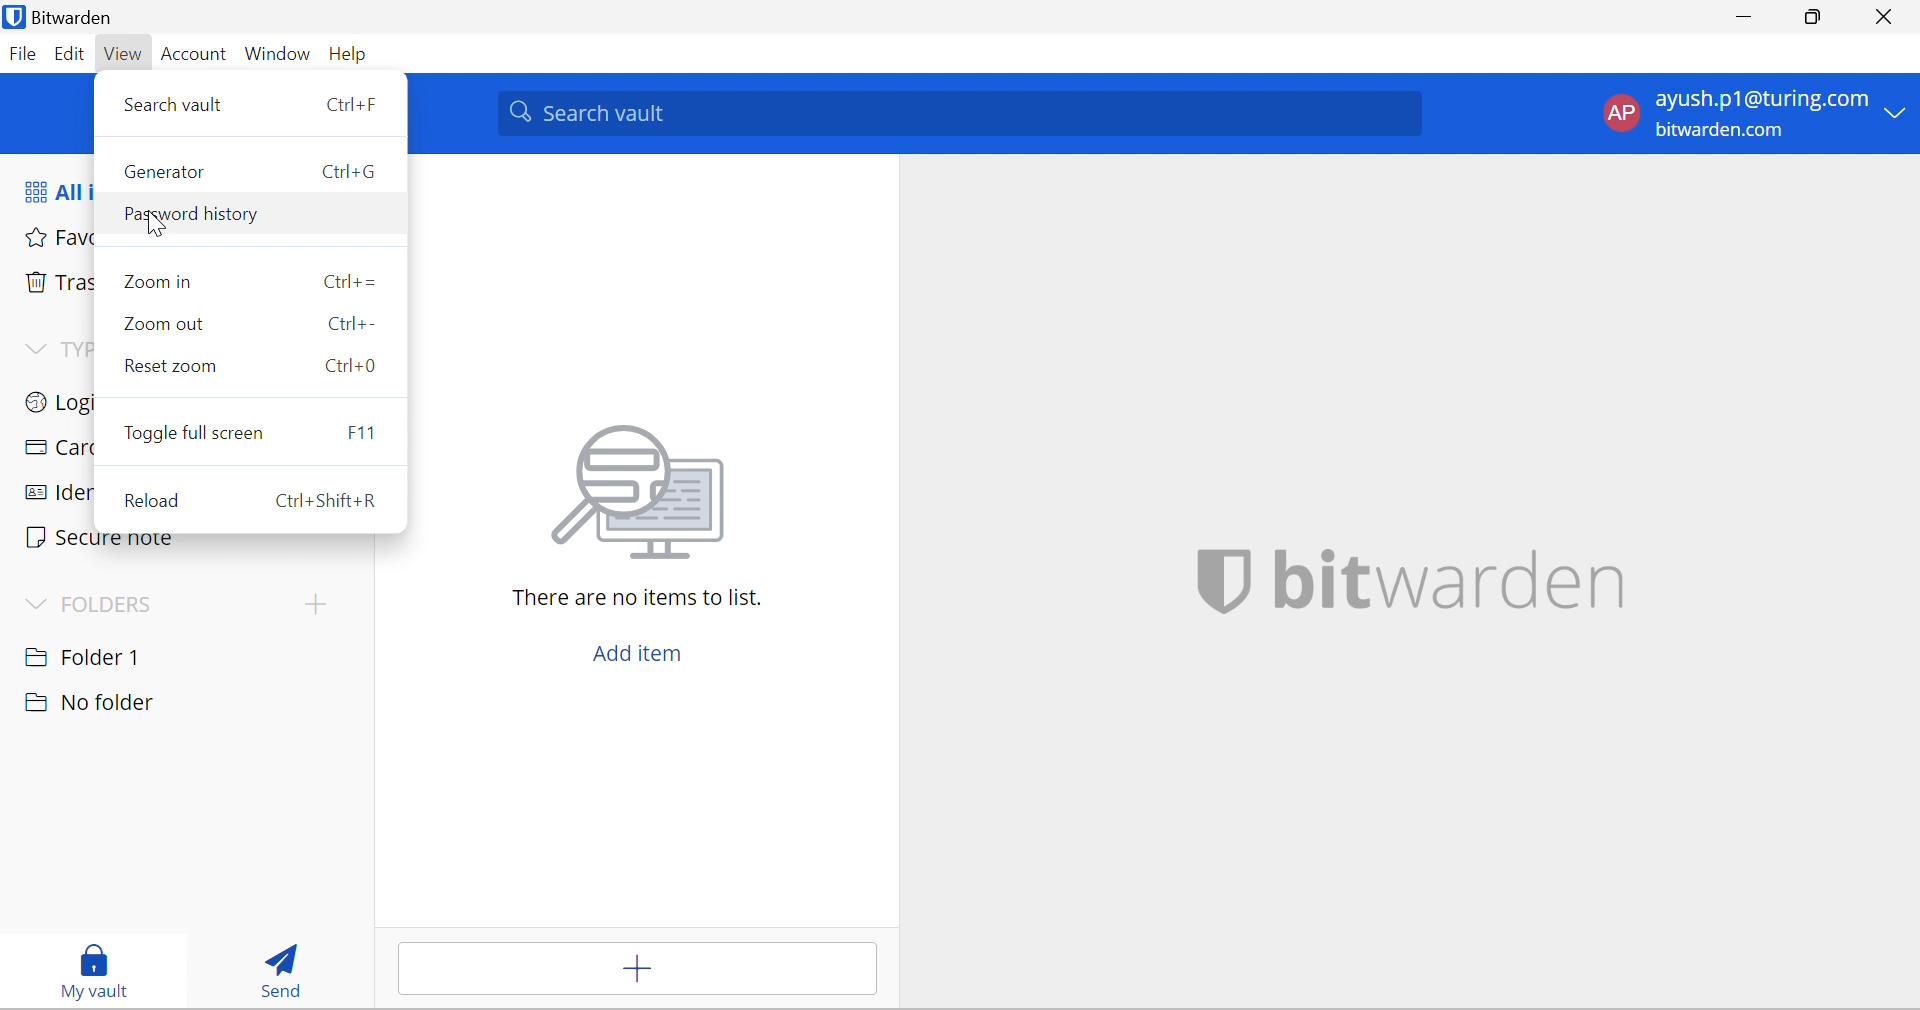 Image resolution: width=1920 pixels, height=1010 pixels. What do you see at coordinates (103, 655) in the screenshot?
I see `folder 1` at bounding box center [103, 655].